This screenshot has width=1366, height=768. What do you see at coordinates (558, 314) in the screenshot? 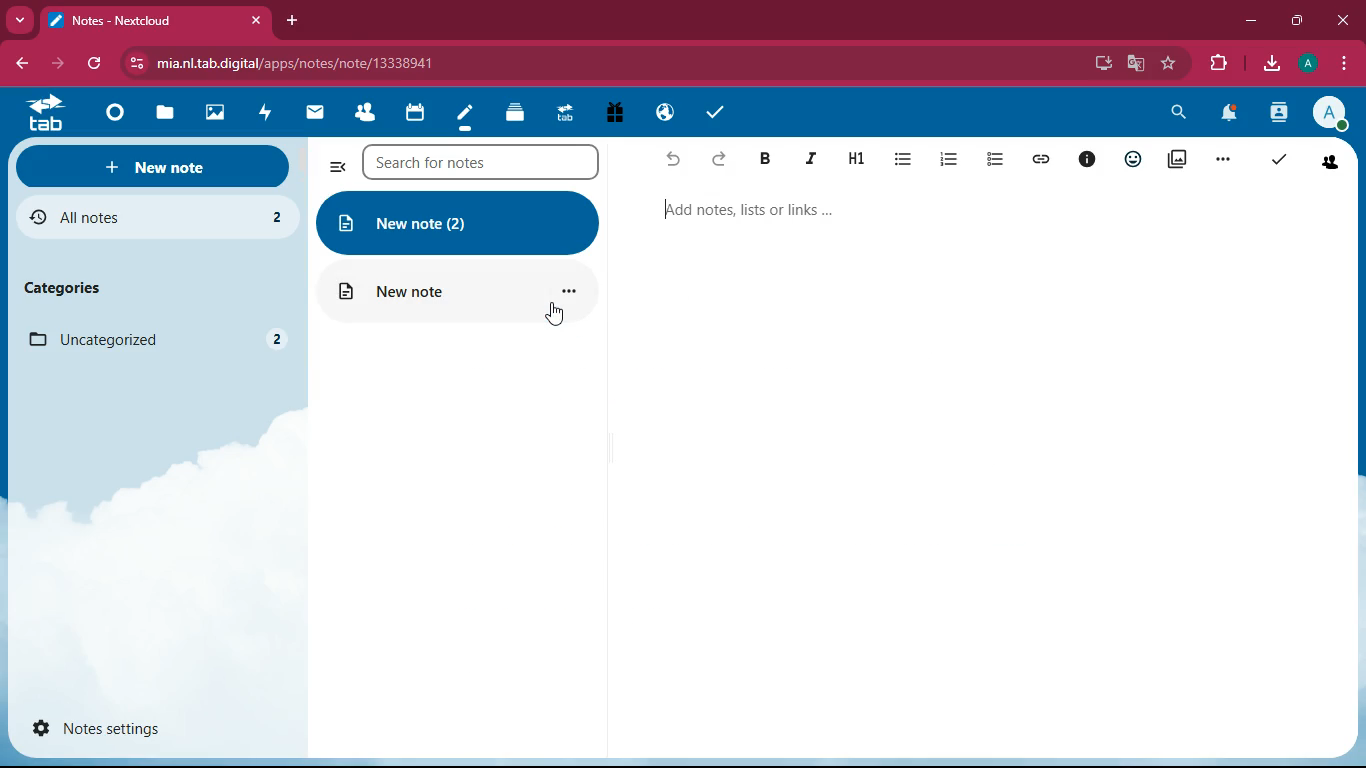
I see `cursor` at bounding box center [558, 314].